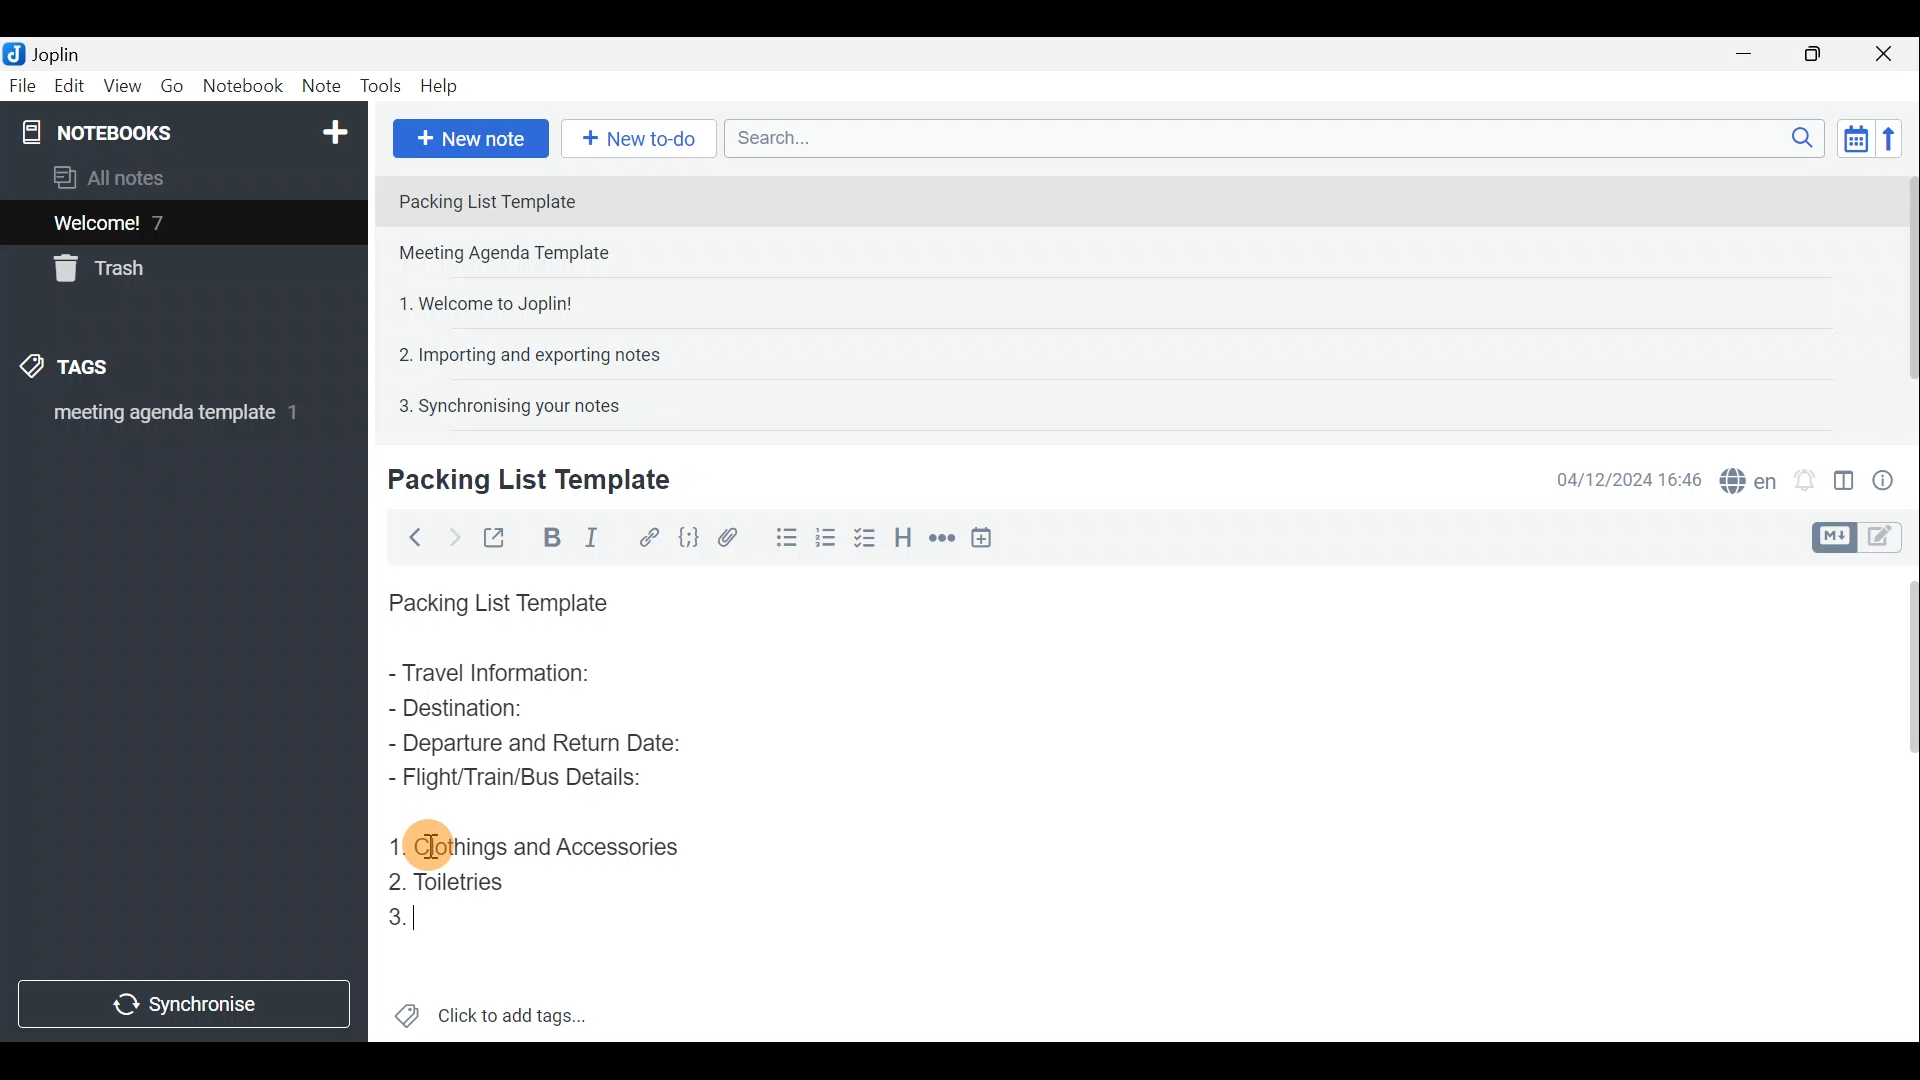 This screenshot has height=1080, width=1920. Describe the element at coordinates (517, 481) in the screenshot. I see `Creating new note` at that location.